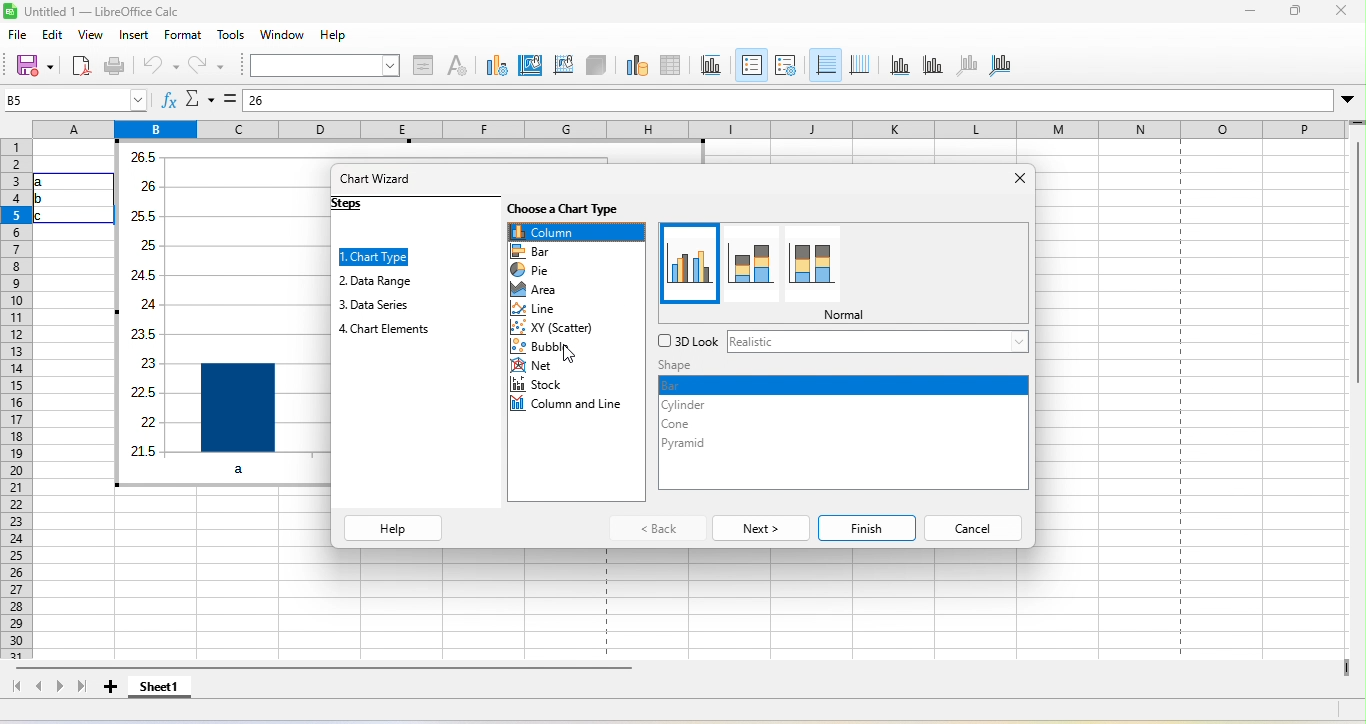 The height and width of the screenshot is (724, 1366). Describe the element at coordinates (290, 102) in the screenshot. I see `26` at that location.